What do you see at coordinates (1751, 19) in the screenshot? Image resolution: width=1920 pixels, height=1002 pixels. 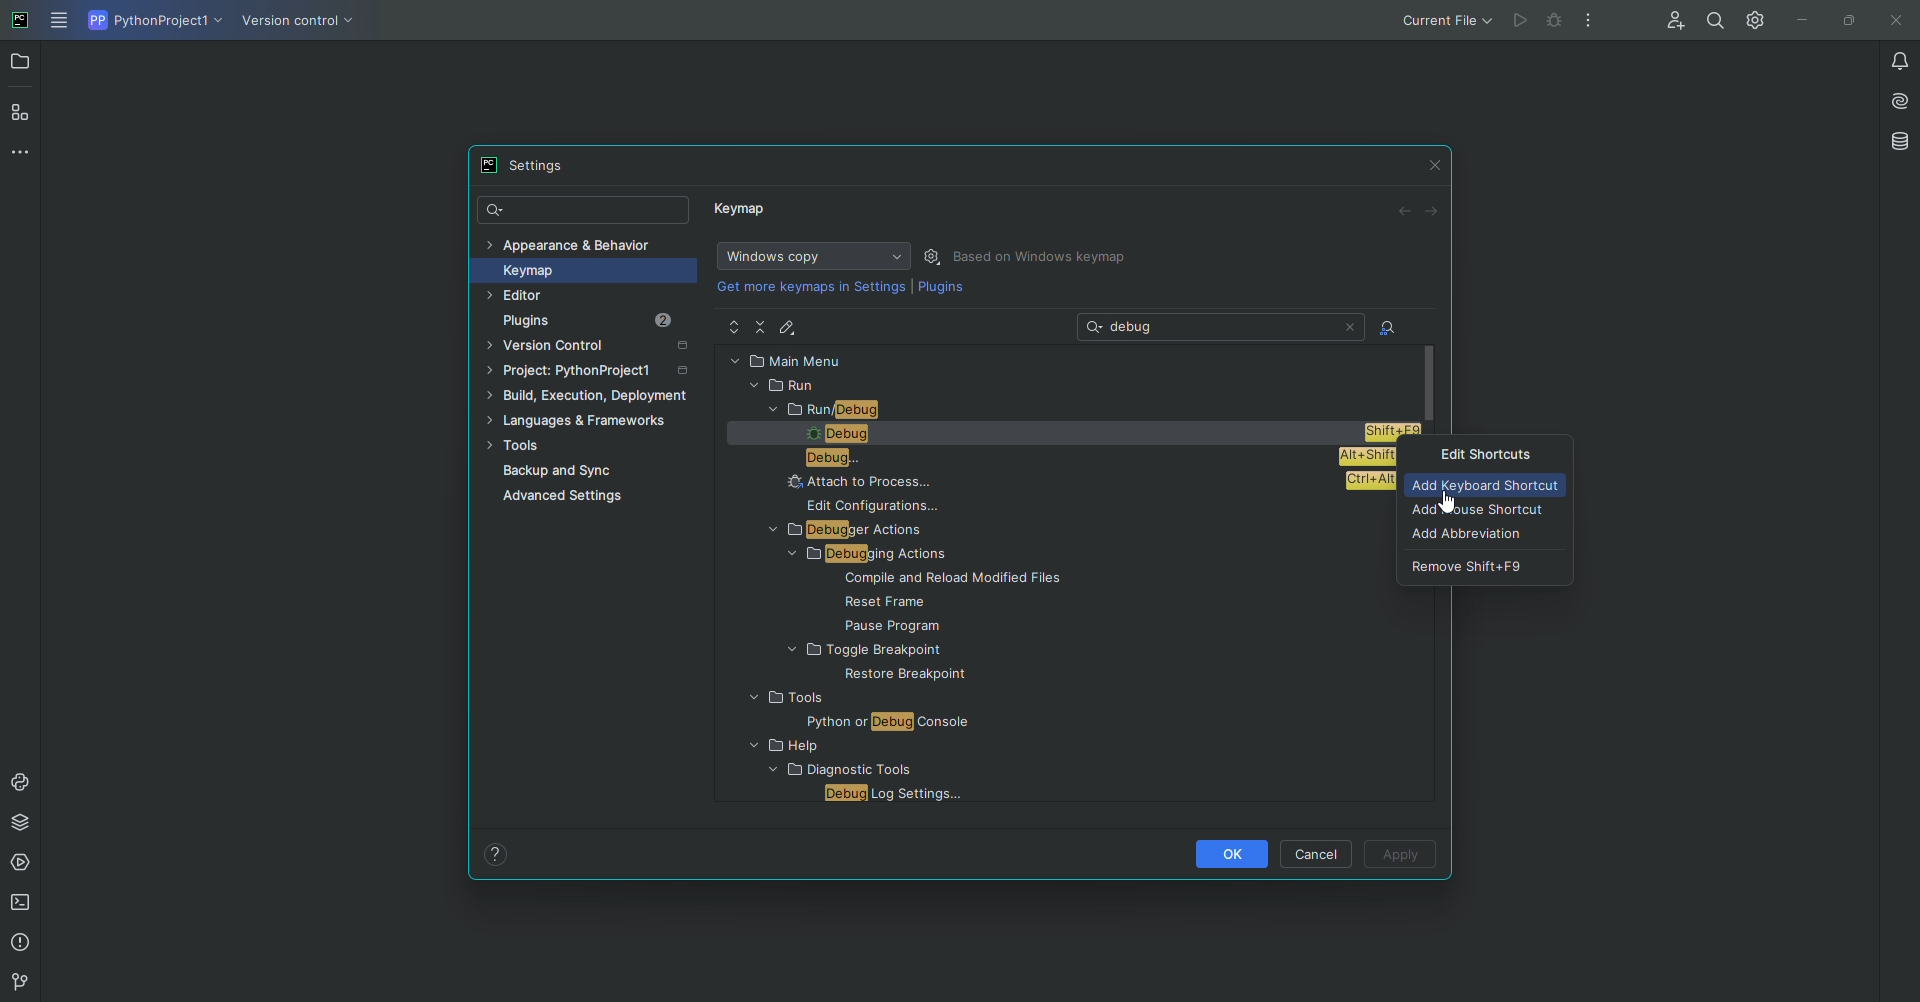 I see `Settings` at bounding box center [1751, 19].